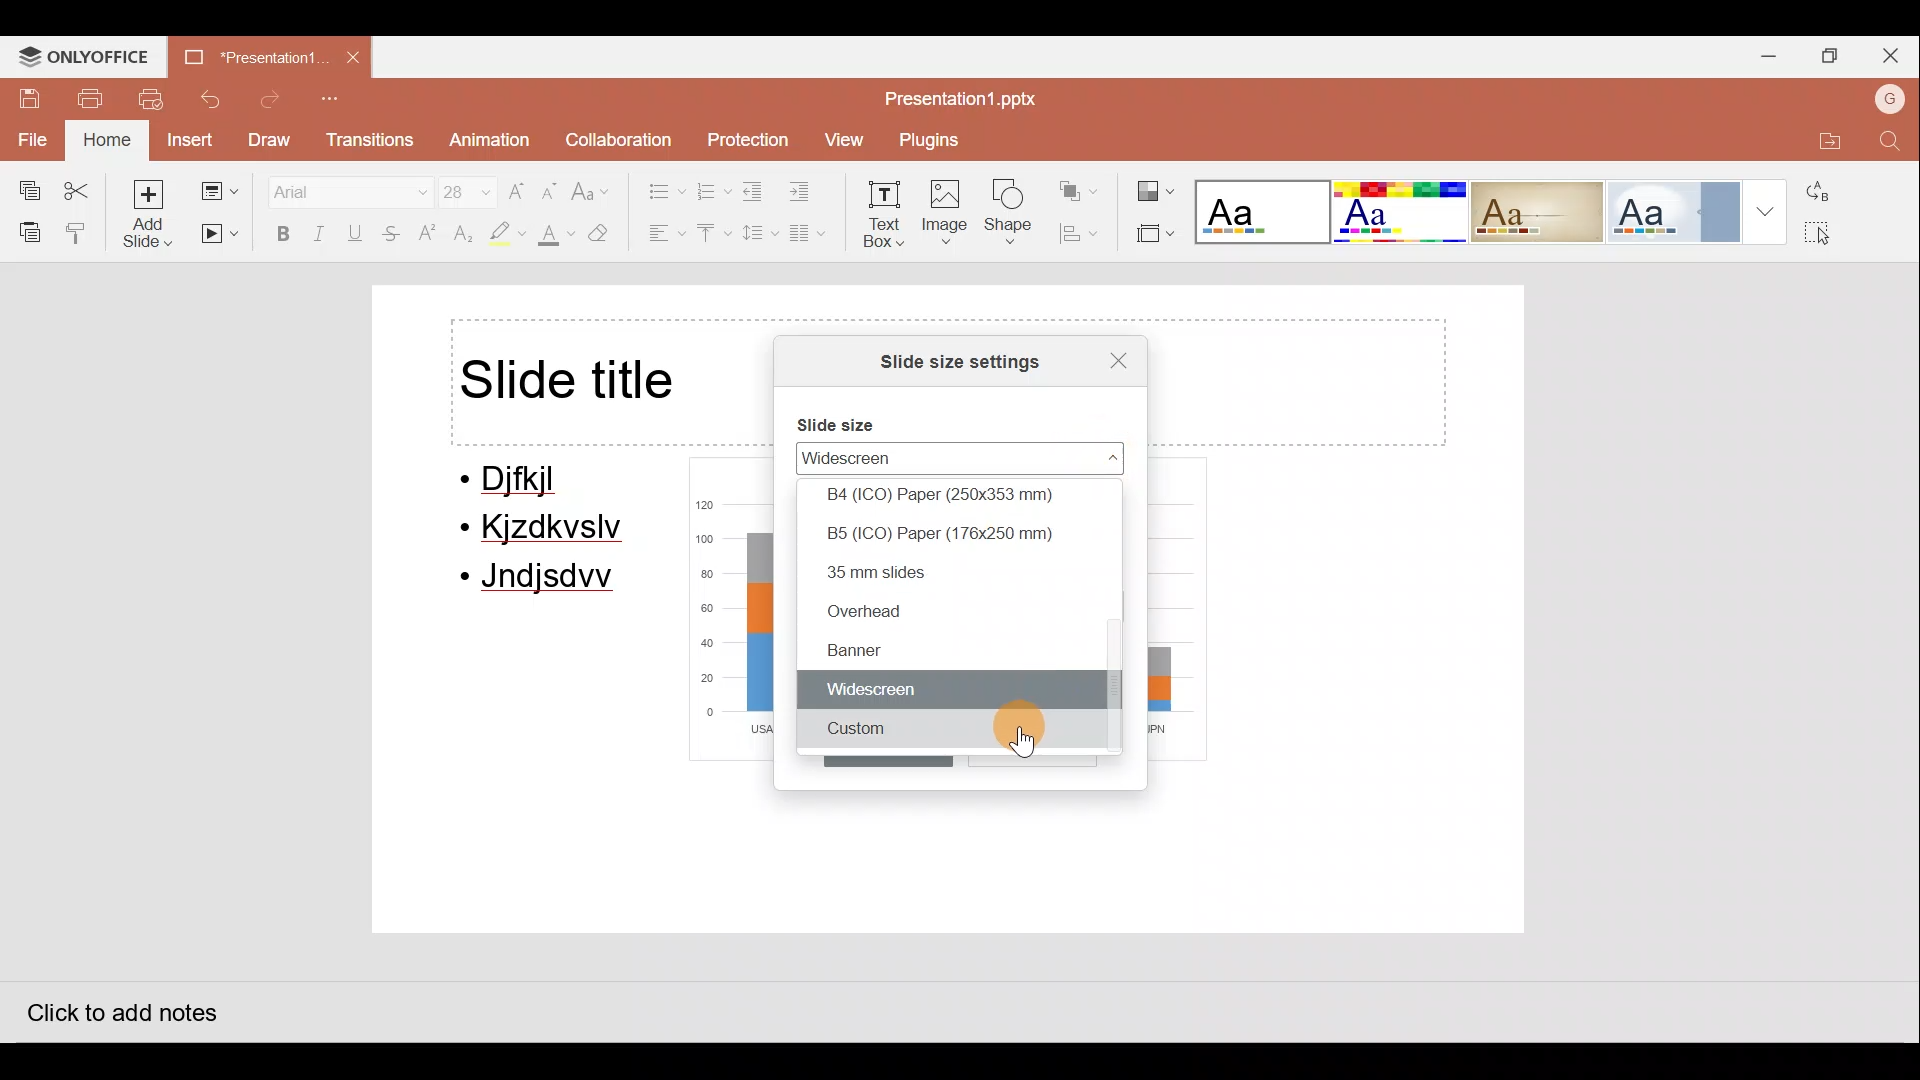  What do you see at coordinates (1885, 97) in the screenshot?
I see `Account name` at bounding box center [1885, 97].